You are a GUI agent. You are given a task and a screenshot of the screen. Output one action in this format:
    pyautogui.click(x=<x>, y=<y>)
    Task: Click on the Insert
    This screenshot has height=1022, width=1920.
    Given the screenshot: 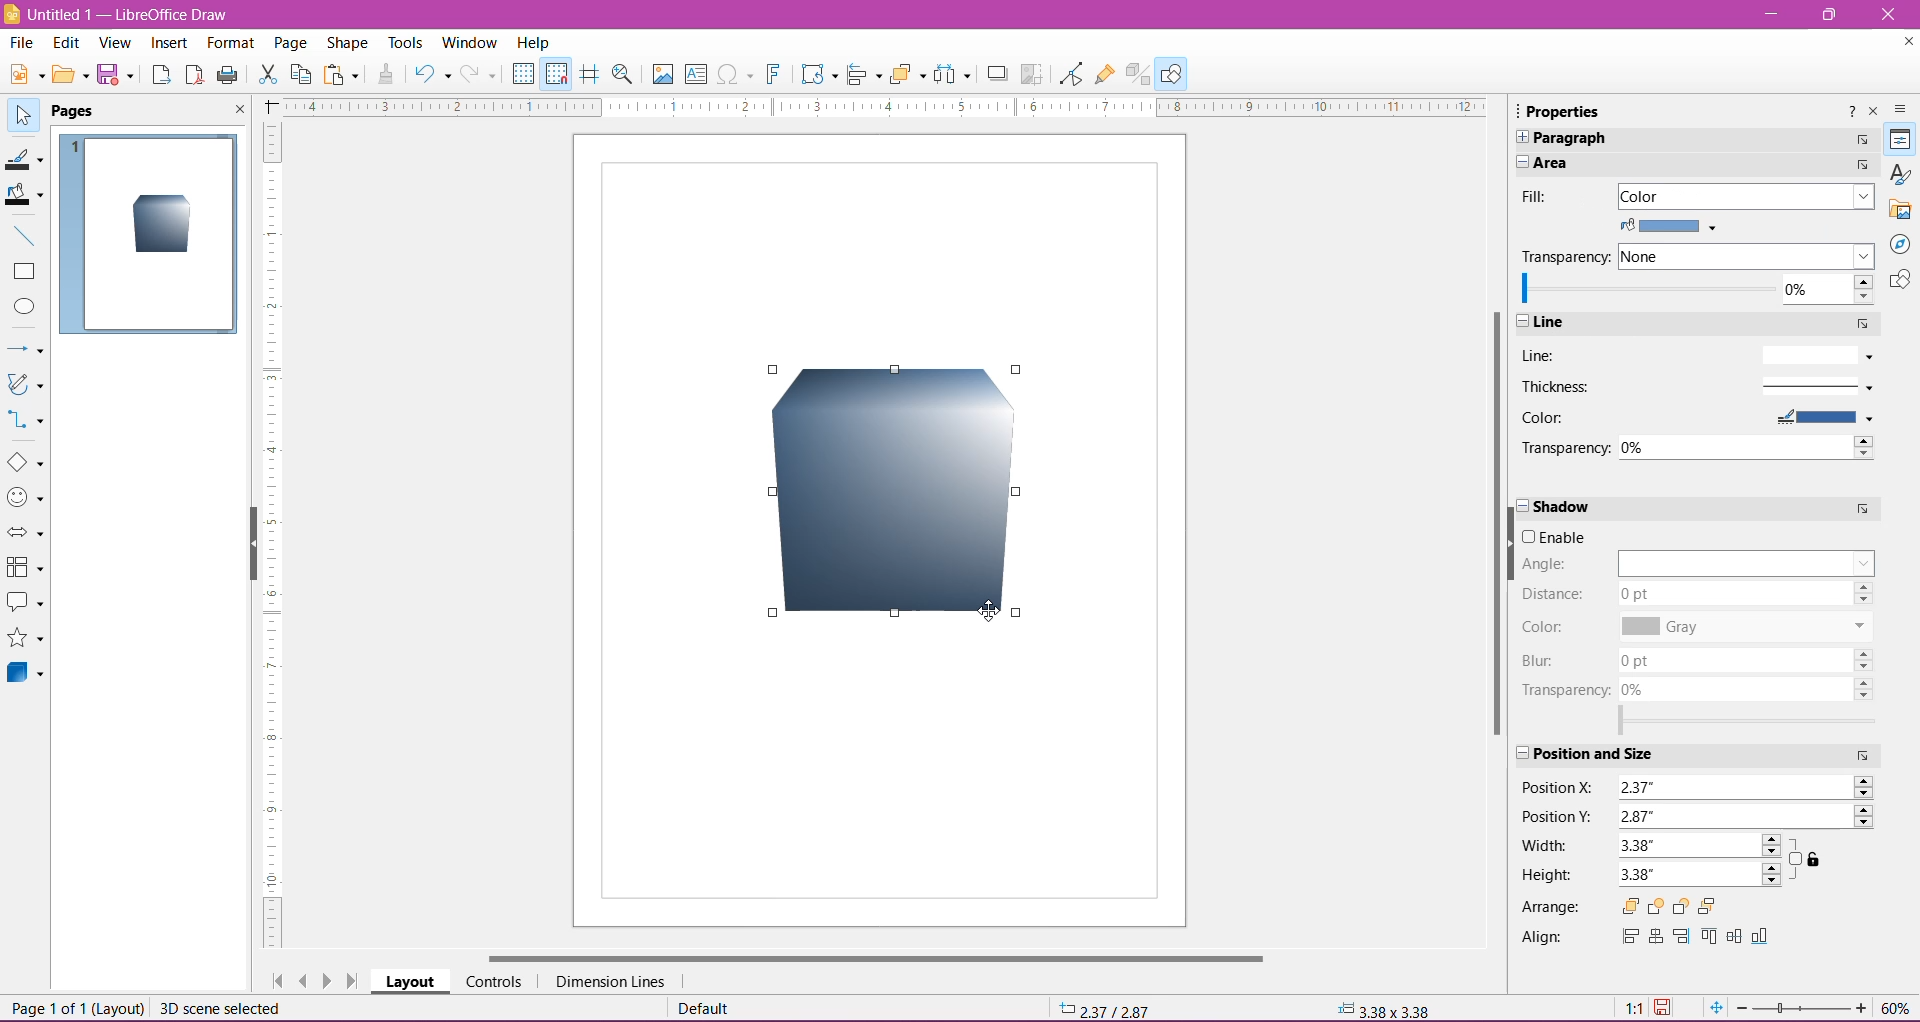 What is the action you would take?
    pyautogui.click(x=170, y=44)
    